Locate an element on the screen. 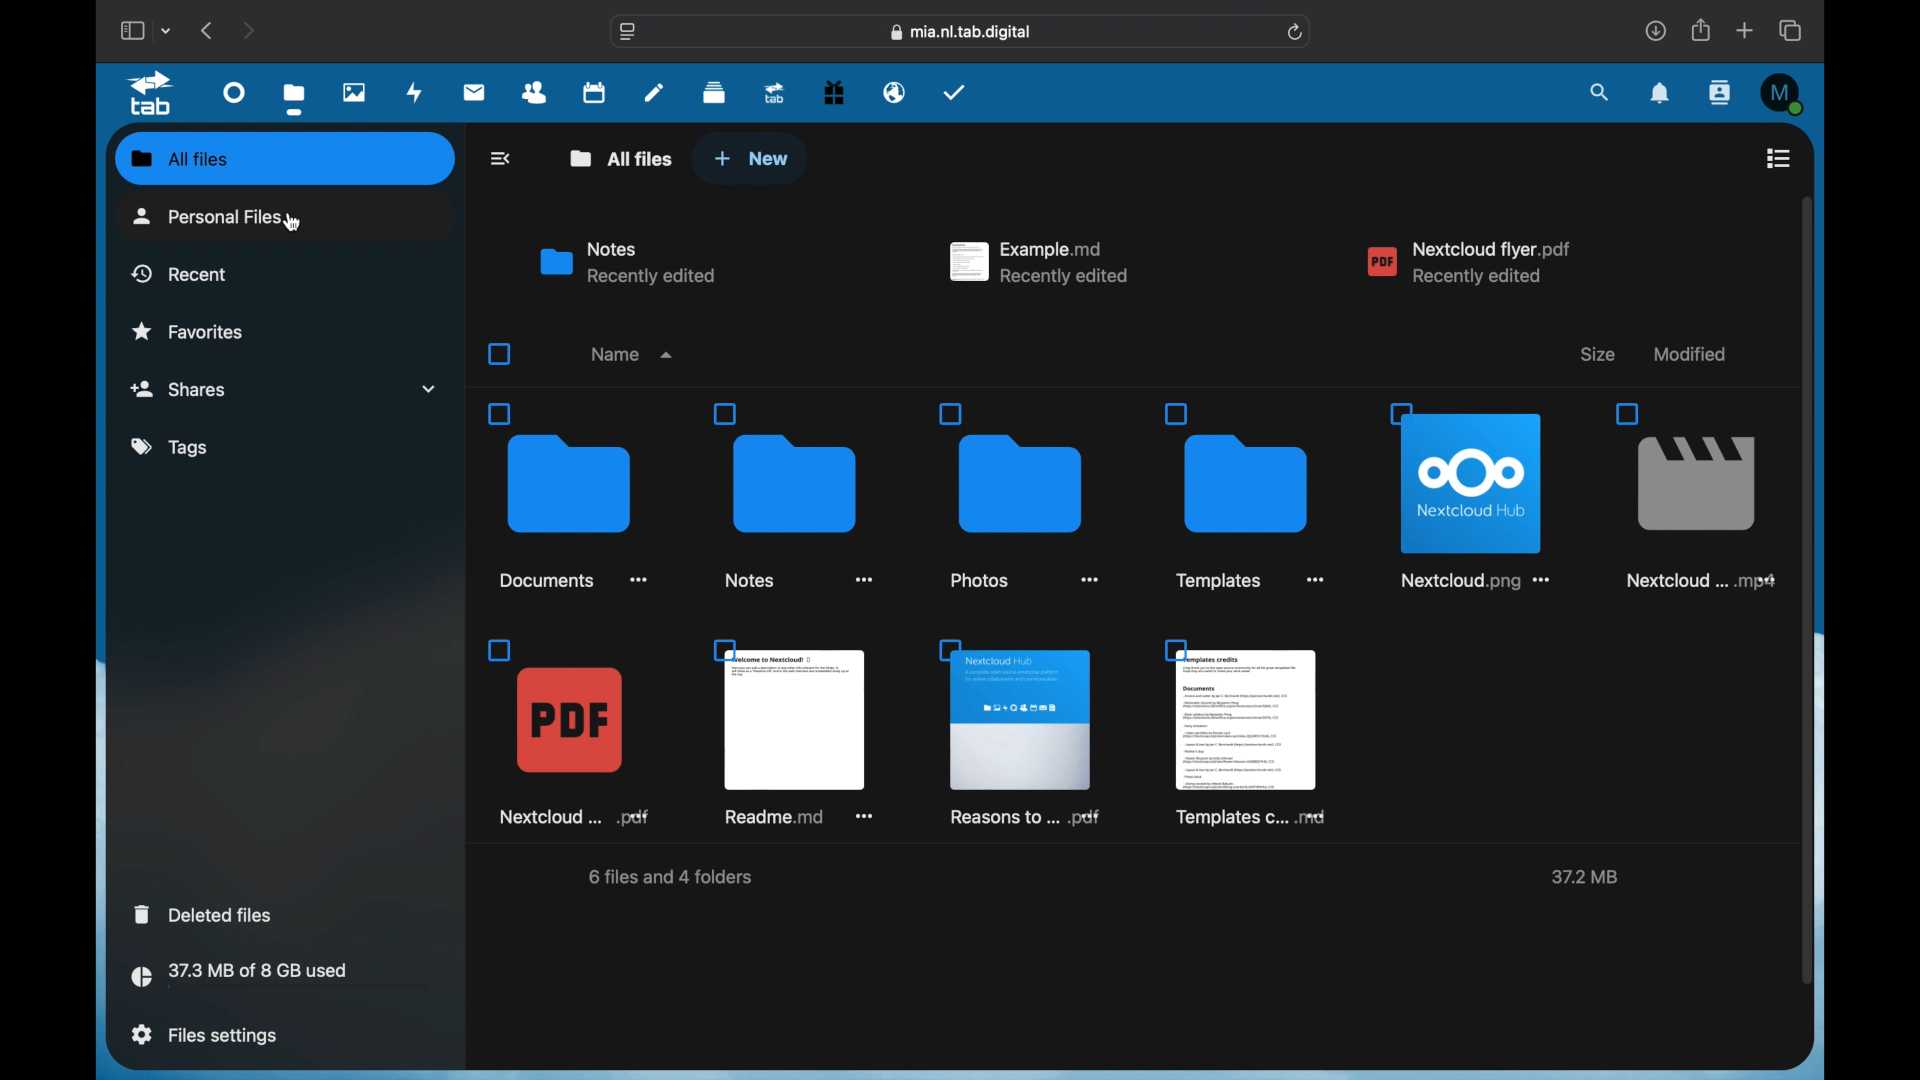 This screenshot has height=1080, width=1920. refresh is located at coordinates (1297, 33).